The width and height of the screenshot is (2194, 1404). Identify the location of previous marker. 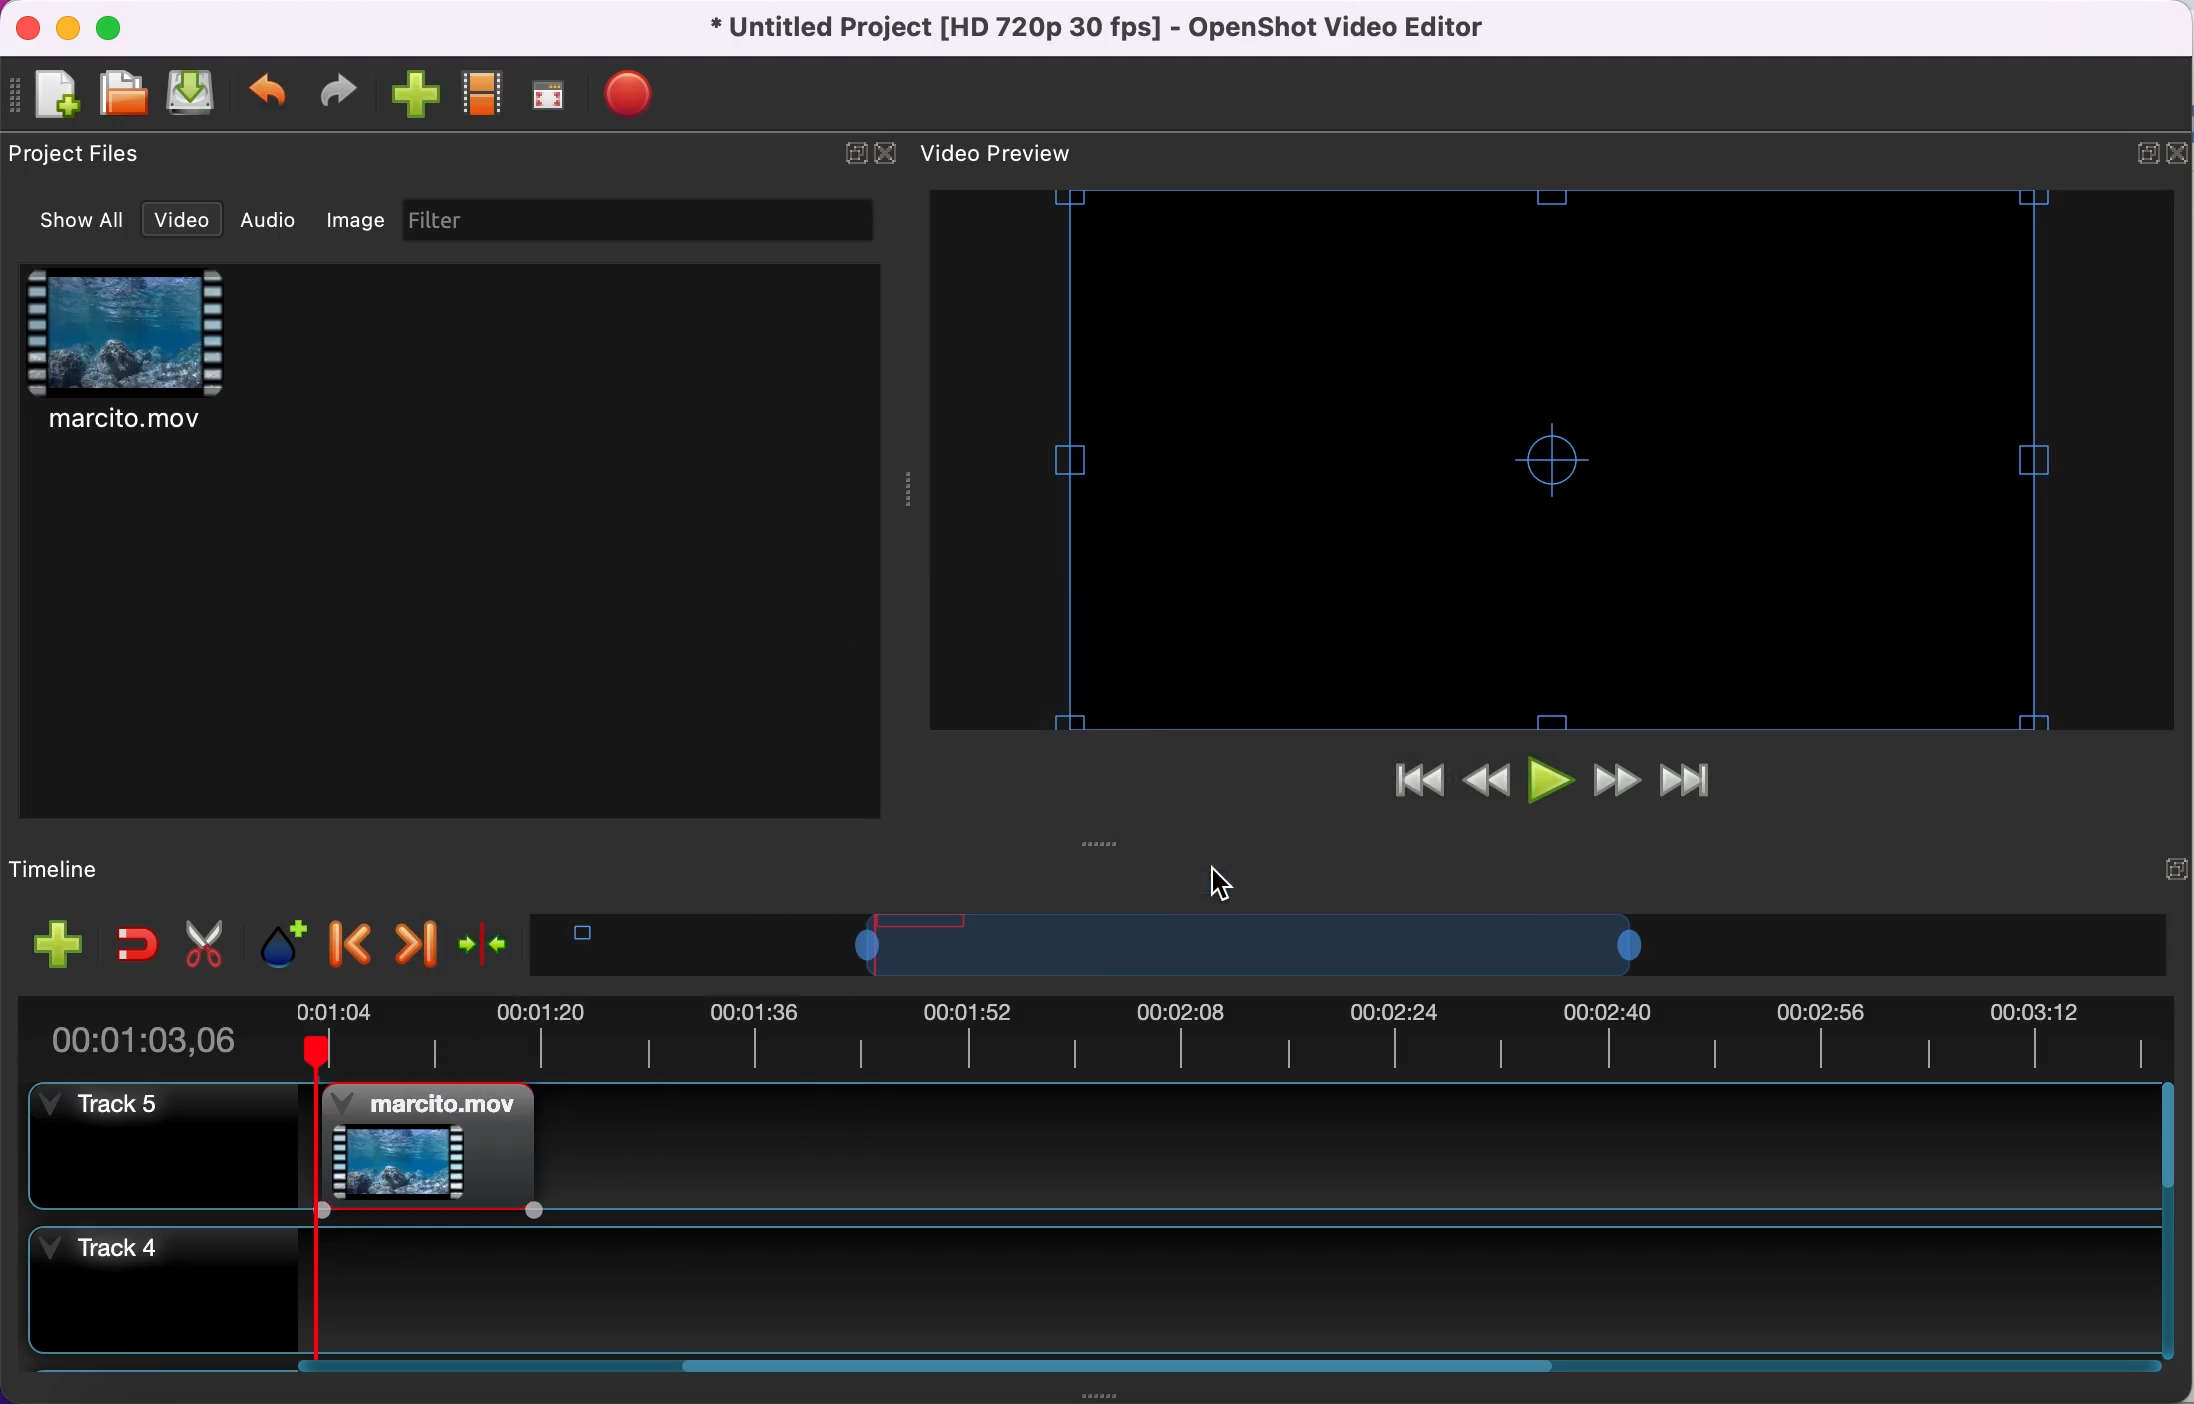
(347, 939).